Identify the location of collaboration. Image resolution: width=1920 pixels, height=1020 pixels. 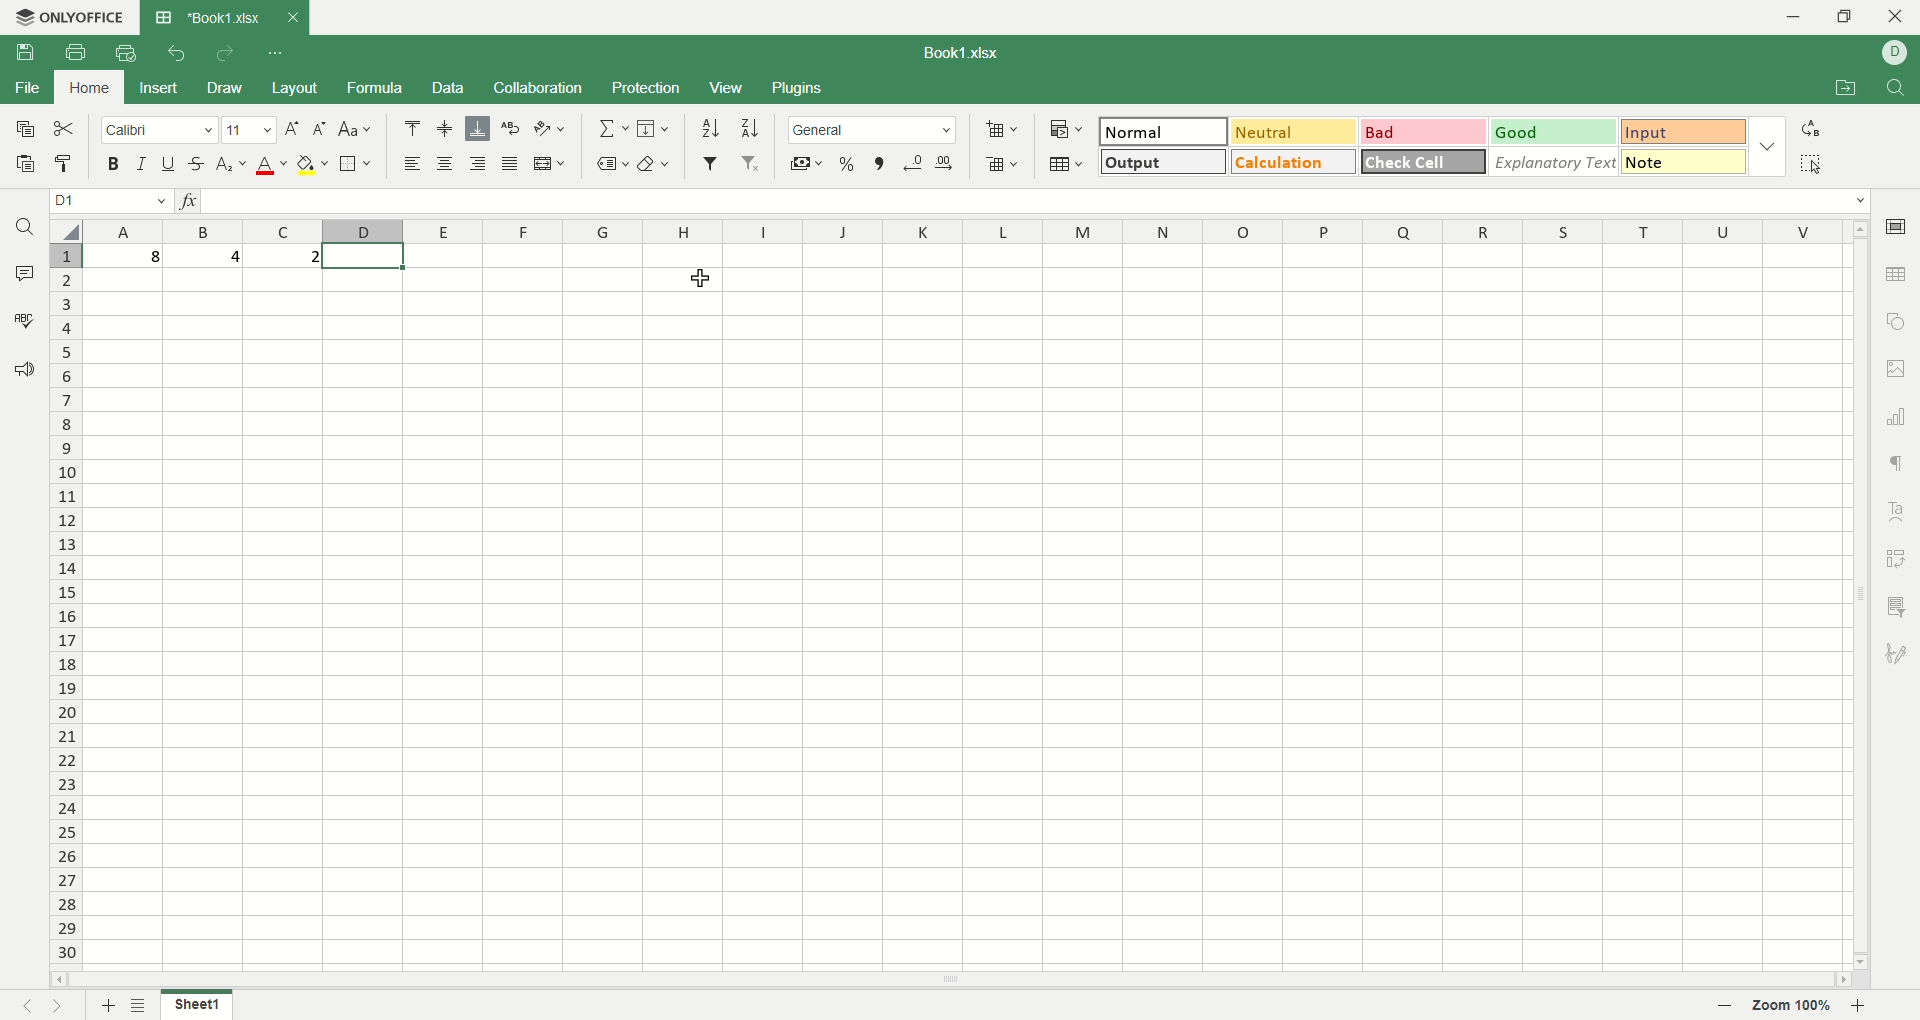
(540, 88).